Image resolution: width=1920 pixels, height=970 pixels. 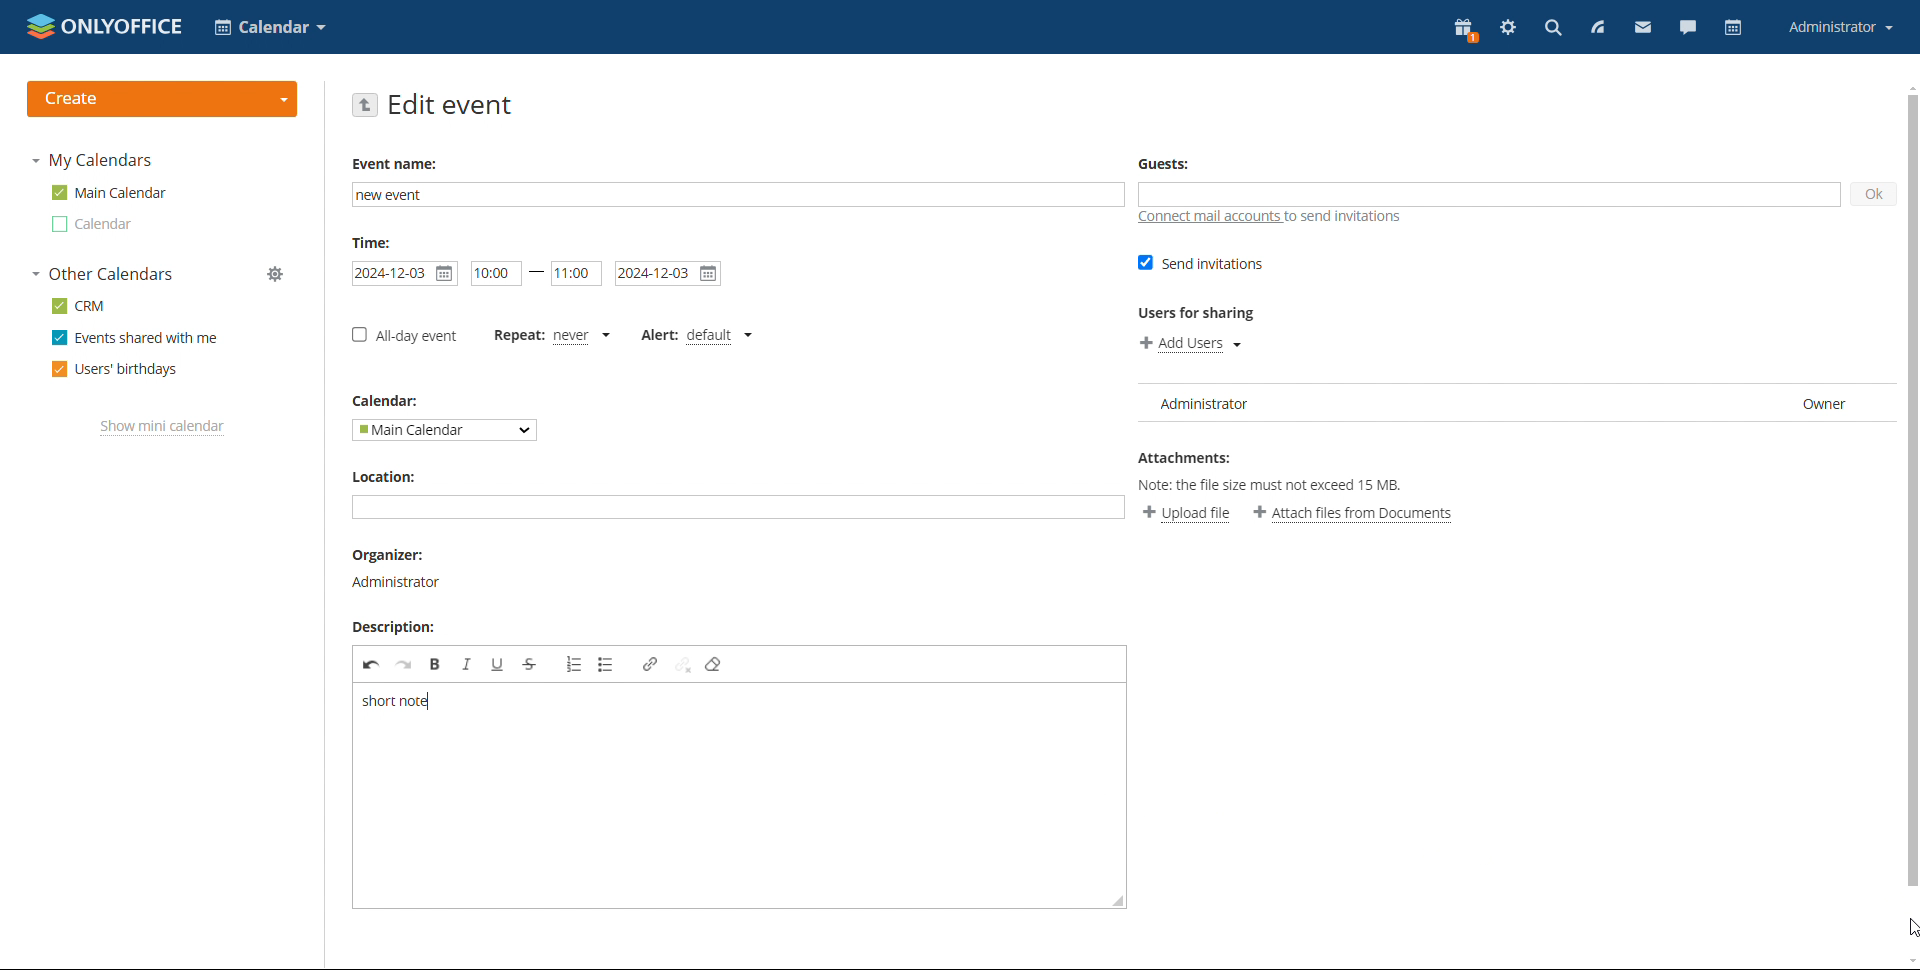 I want to click on other calendar, so click(x=94, y=224).